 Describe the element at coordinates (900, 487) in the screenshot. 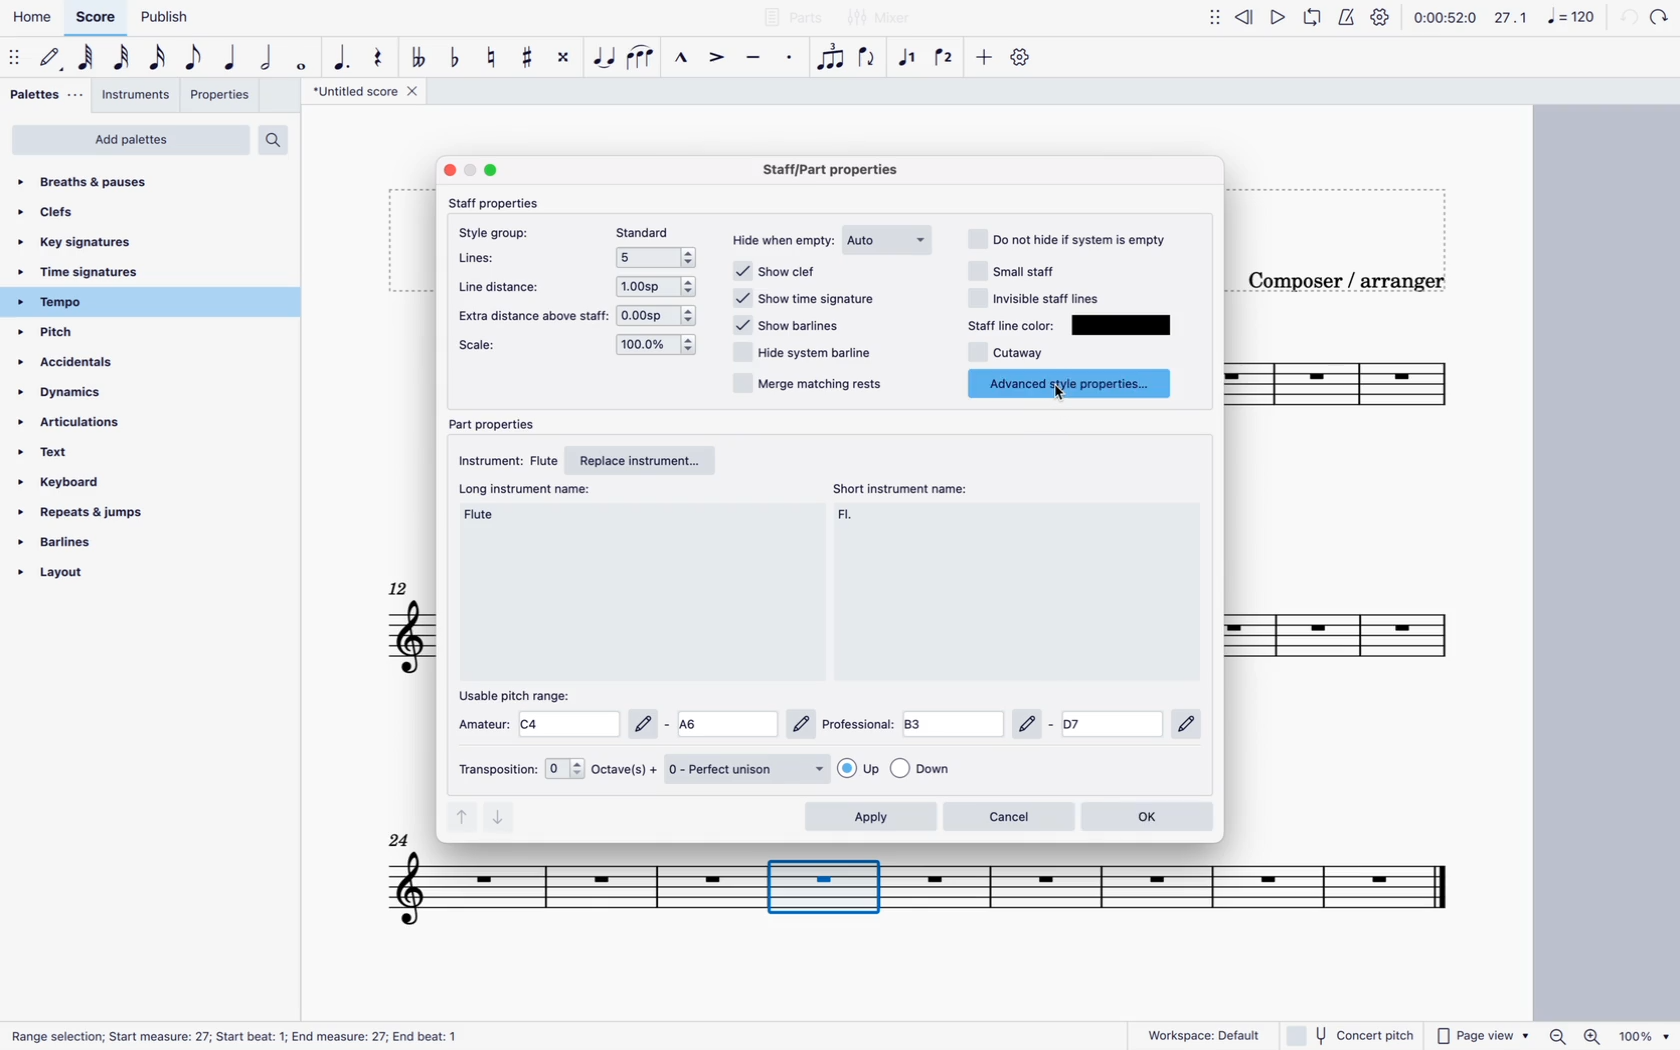

I see `short instrument name` at that location.